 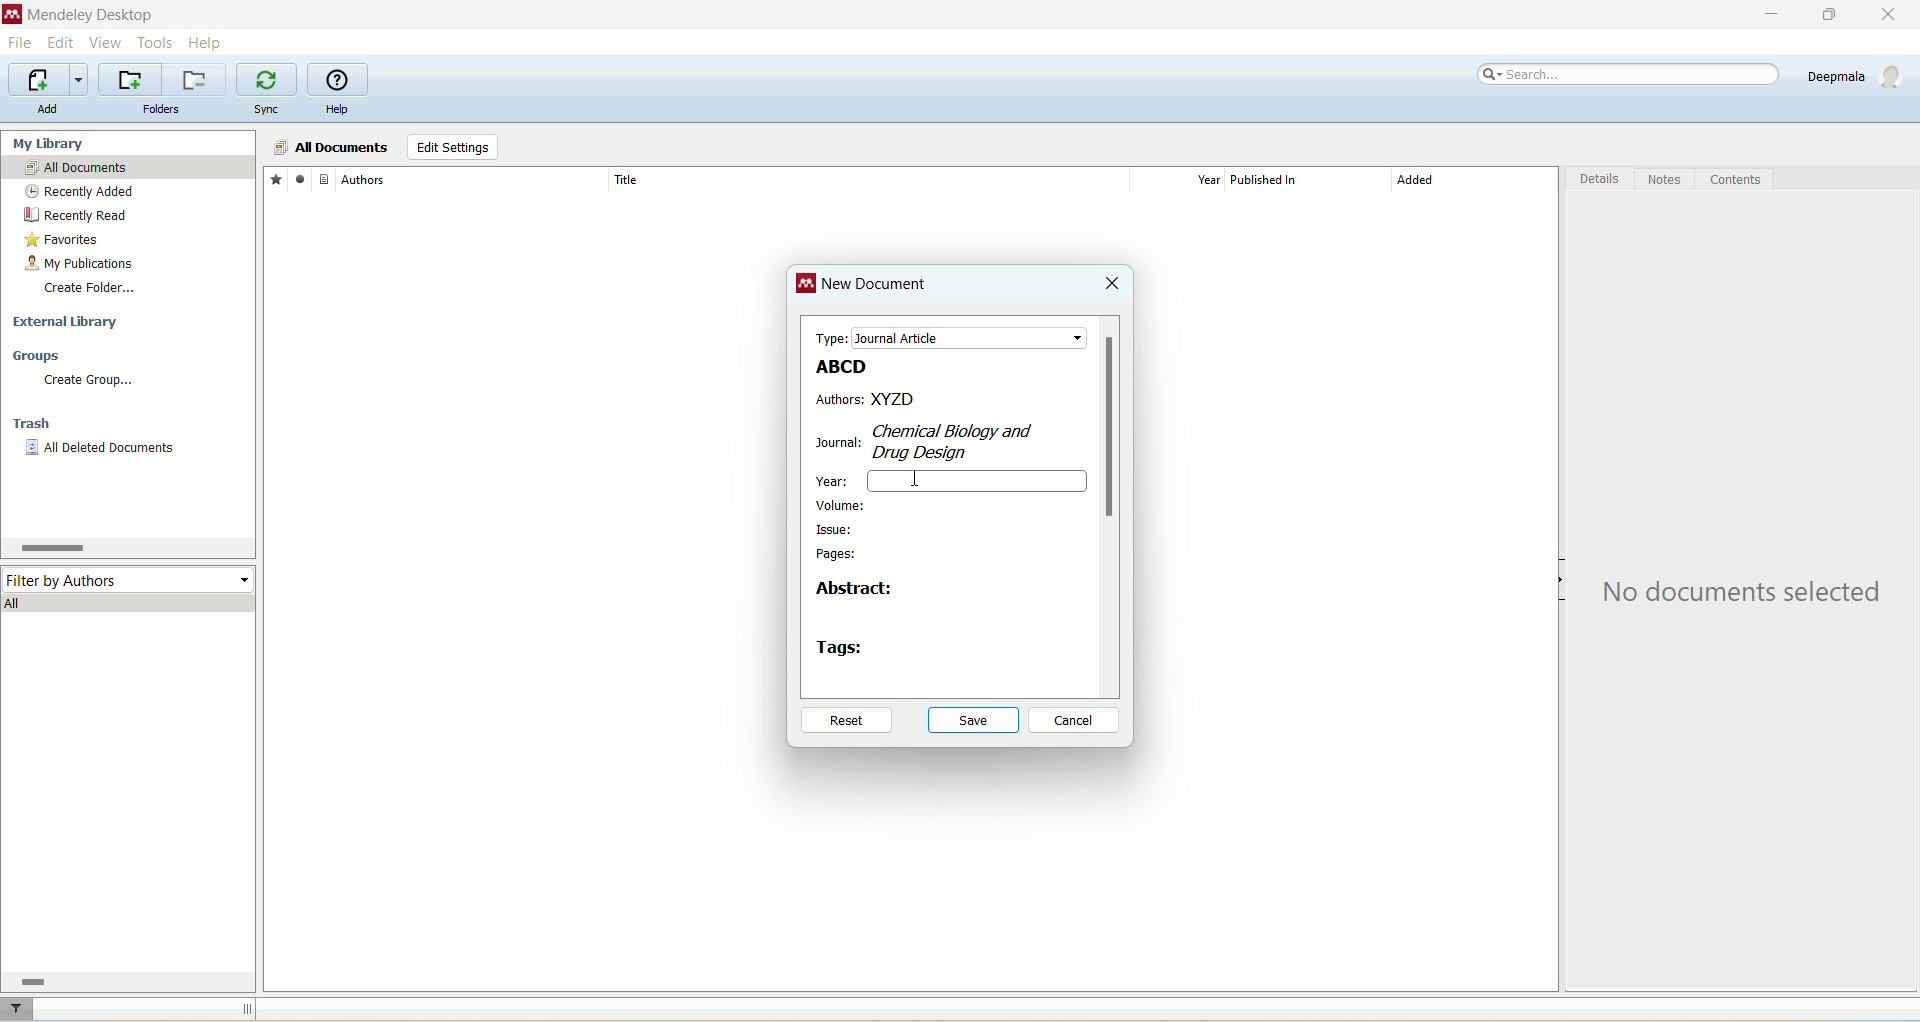 What do you see at coordinates (130, 80) in the screenshot?
I see `create a new folder` at bounding box center [130, 80].